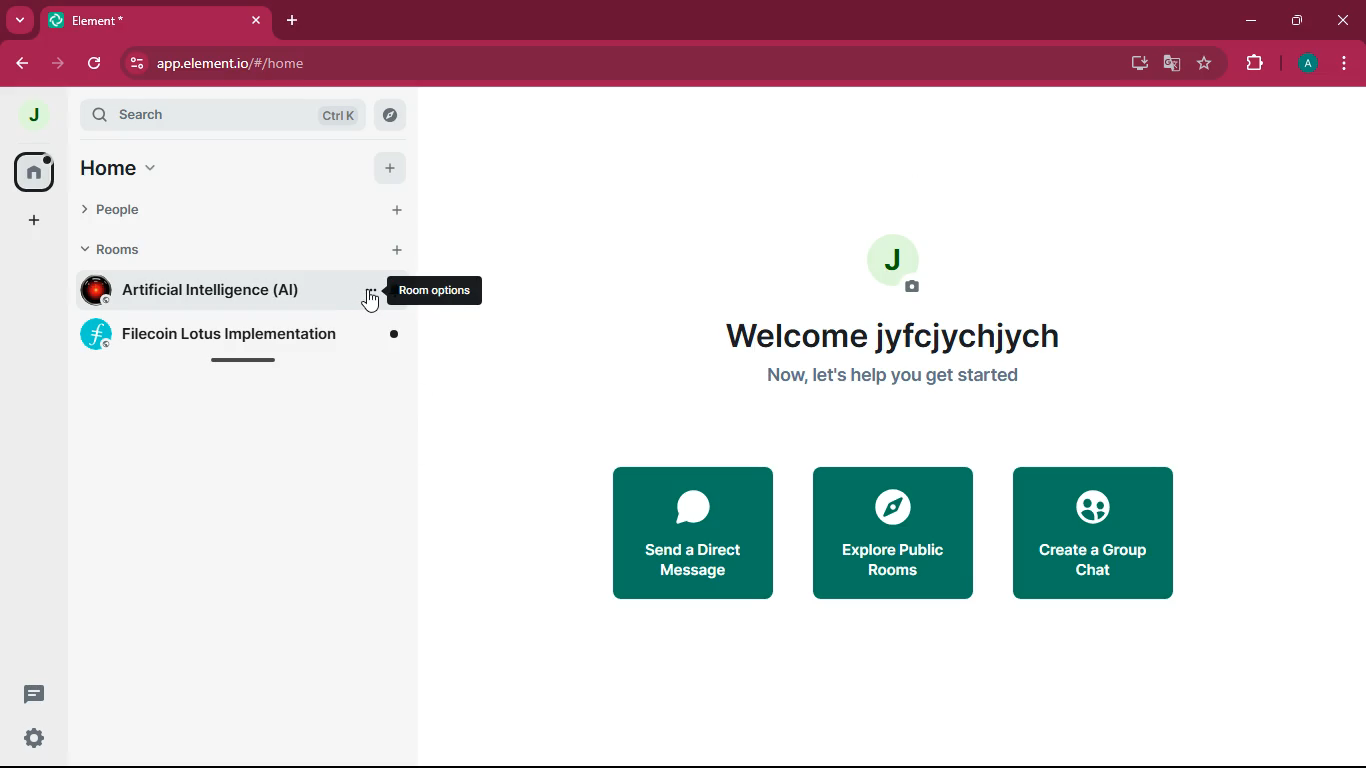  Describe the element at coordinates (1134, 63) in the screenshot. I see `desktop` at that location.